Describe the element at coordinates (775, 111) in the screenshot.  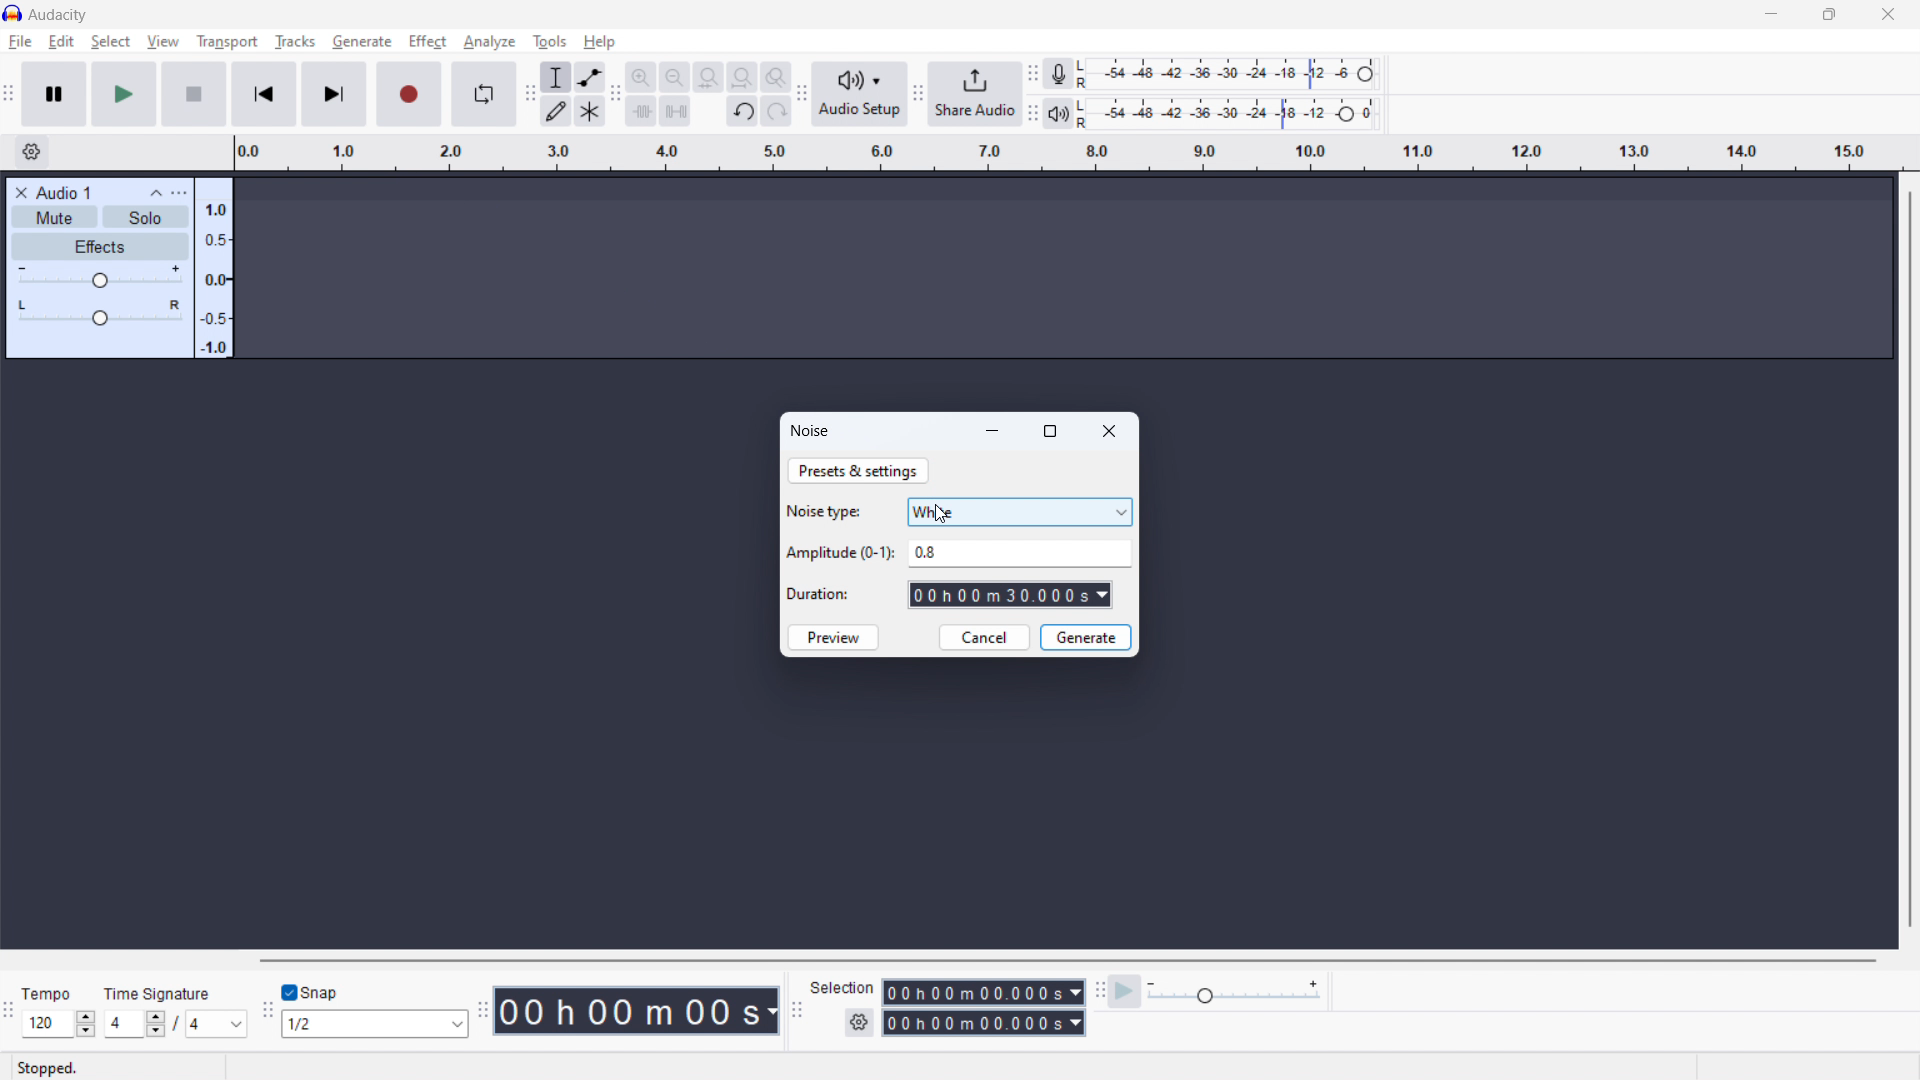
I see `redo` at that location.